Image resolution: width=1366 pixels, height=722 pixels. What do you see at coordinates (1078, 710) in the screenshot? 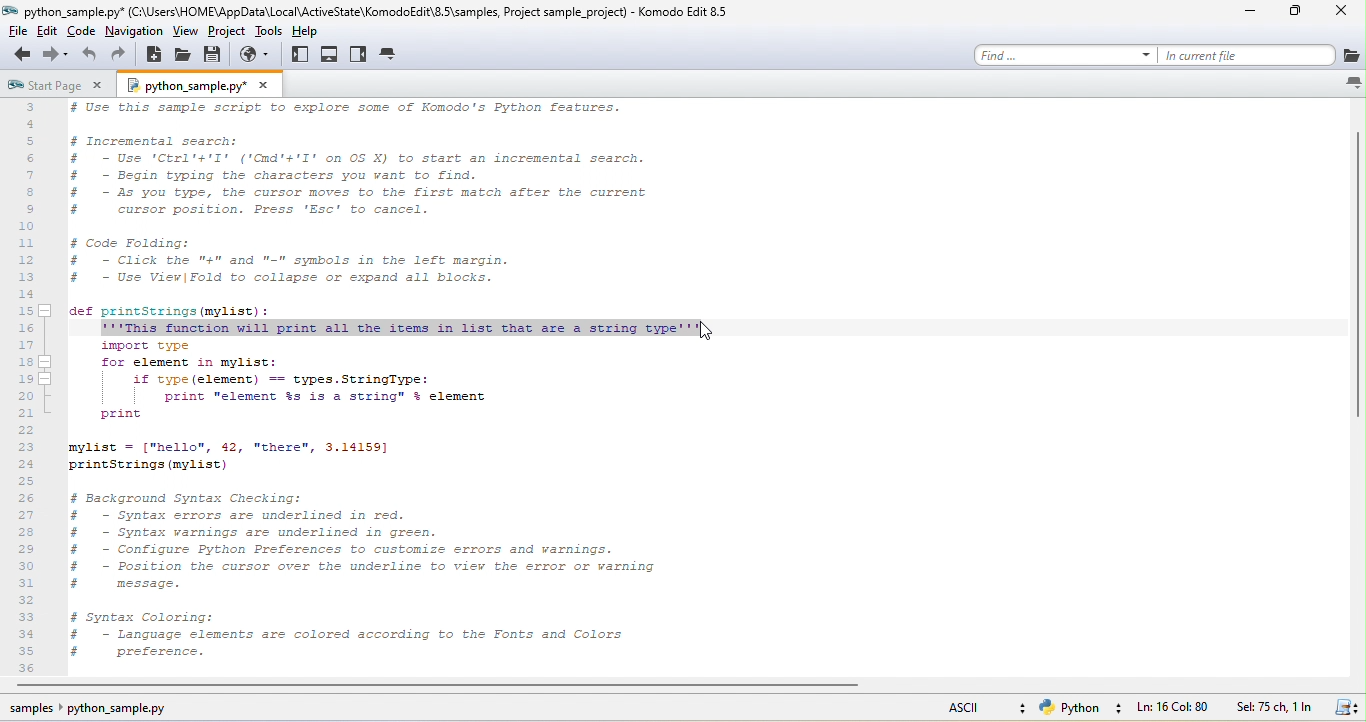
I see `python` at bounding box center [1078, 710].